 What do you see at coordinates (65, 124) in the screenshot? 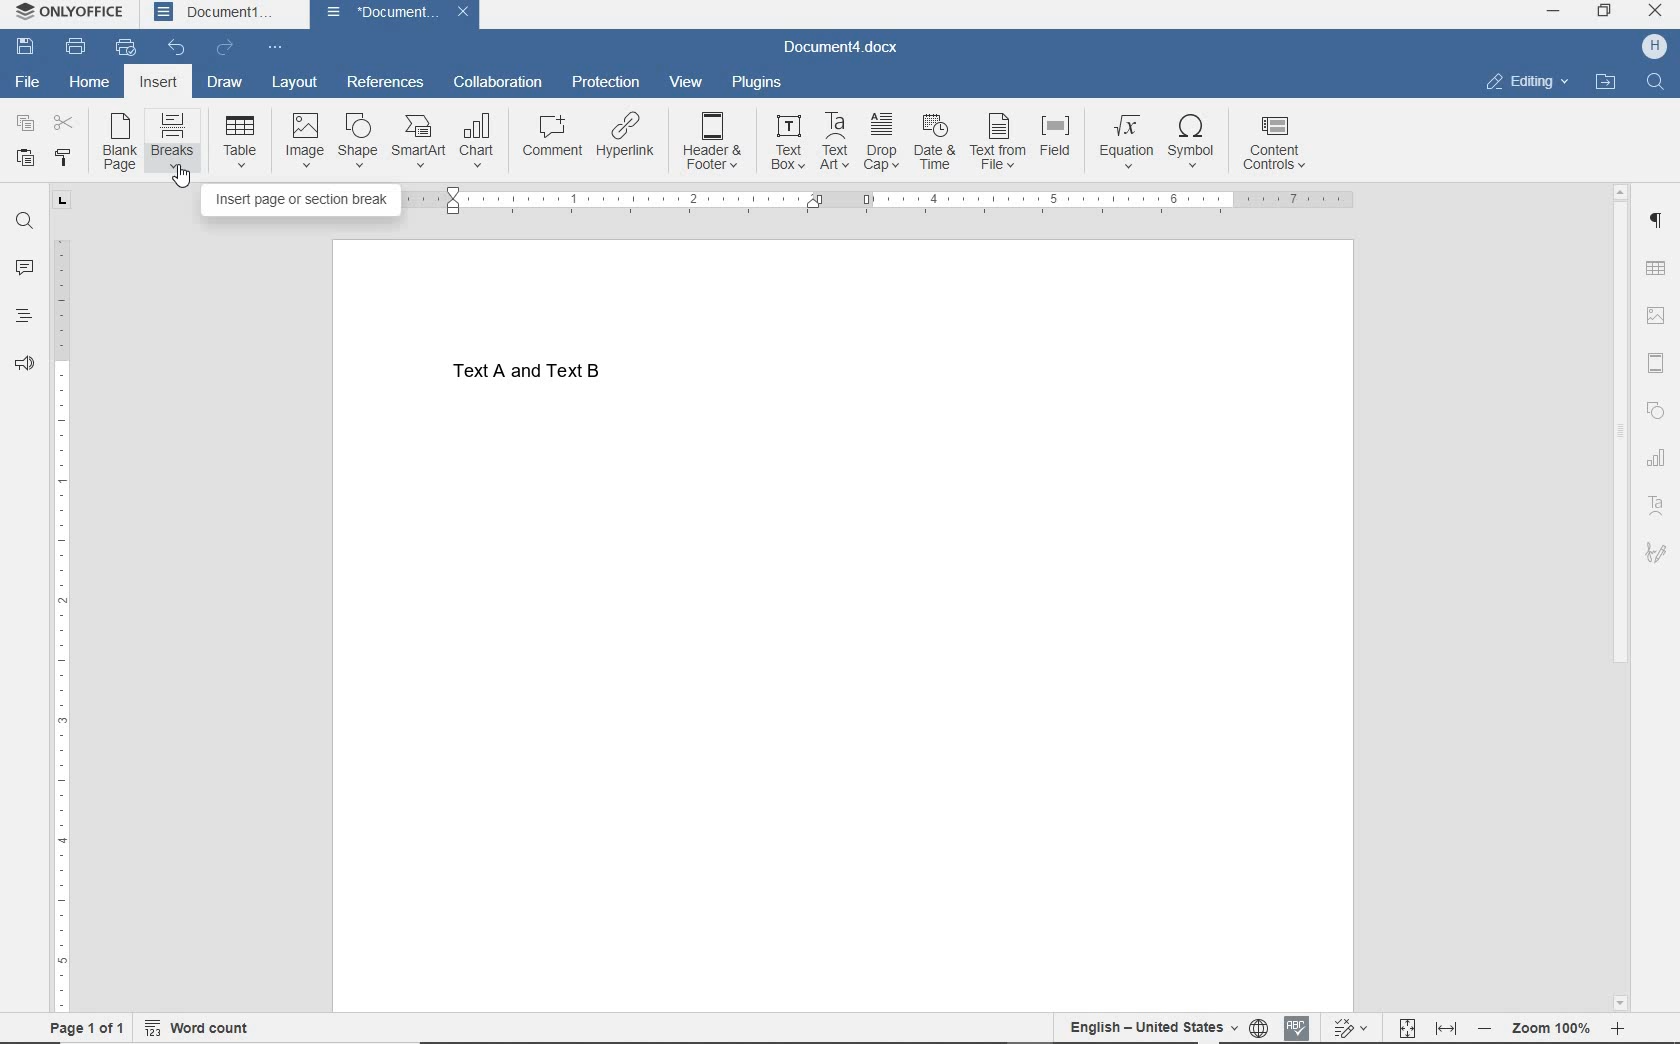
I see `CUT` at bounding box center [65, 124].